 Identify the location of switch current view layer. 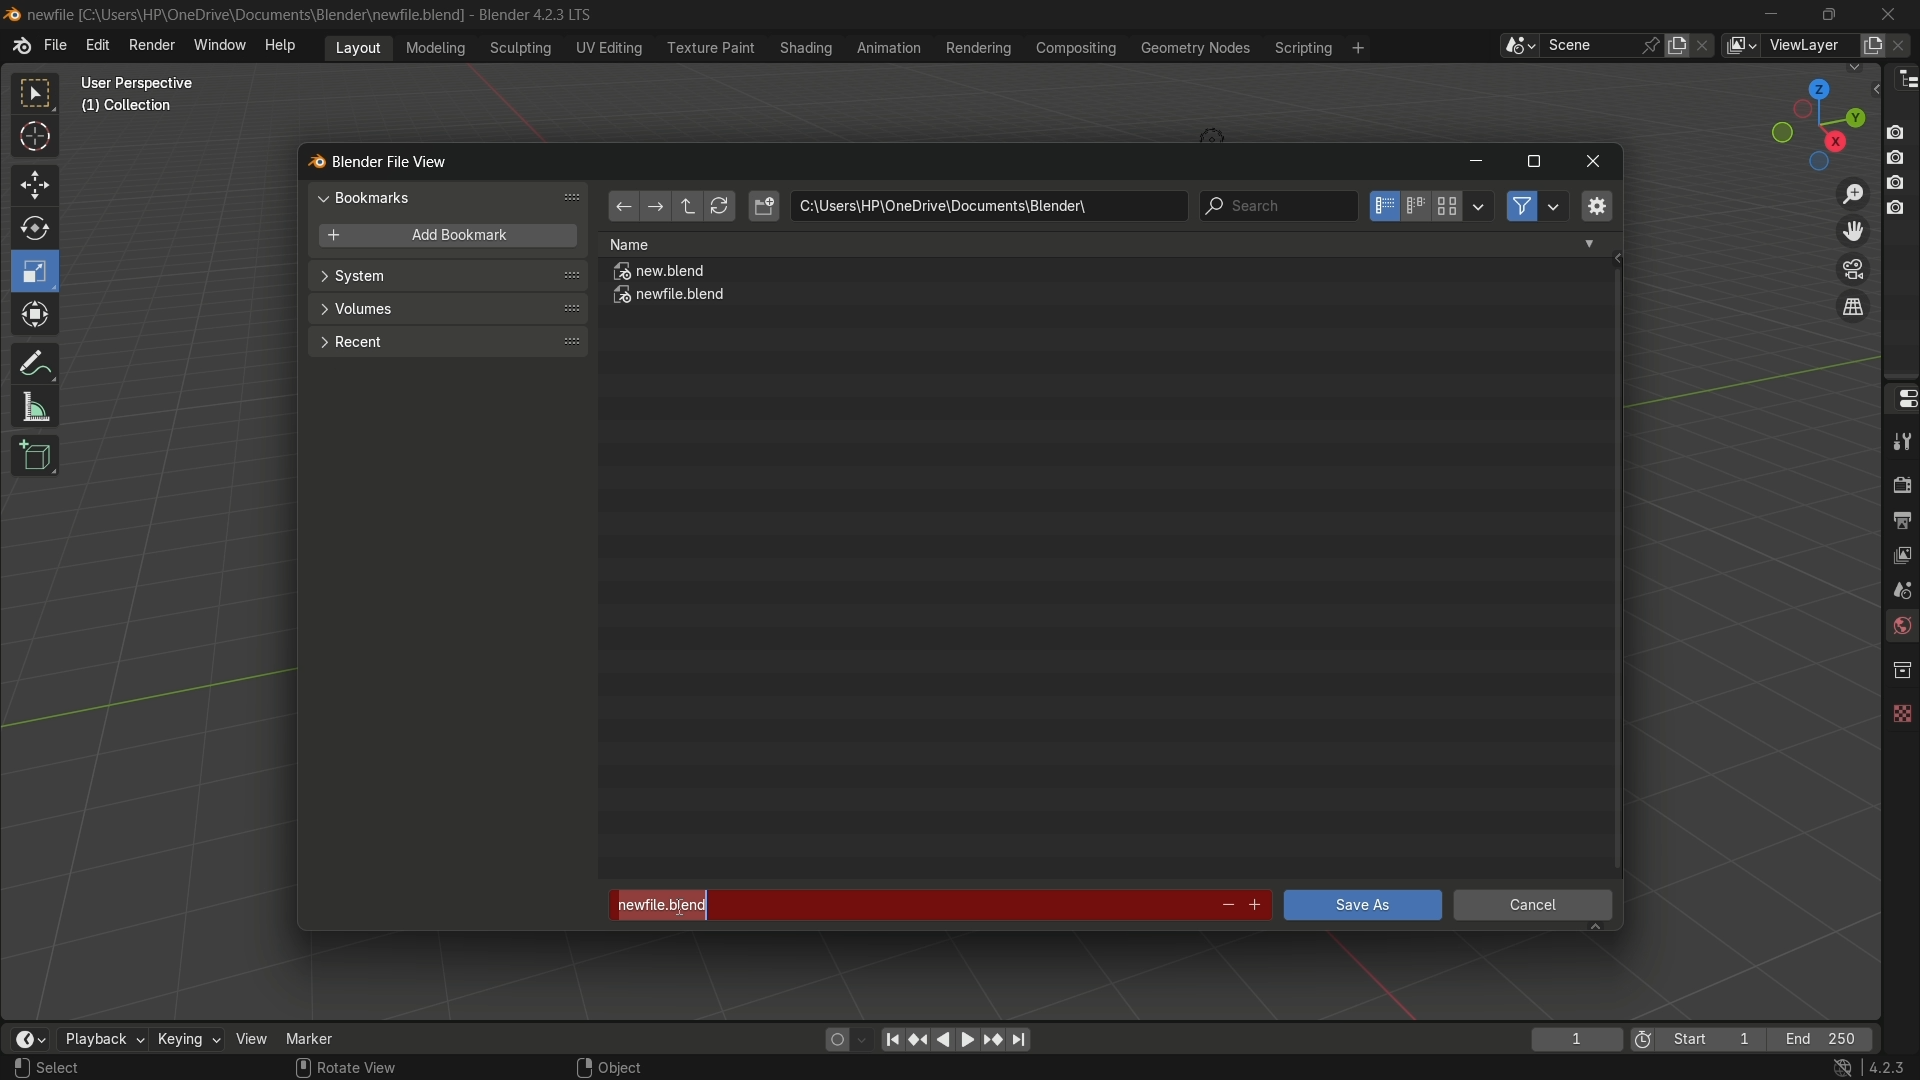
(1853, 308).